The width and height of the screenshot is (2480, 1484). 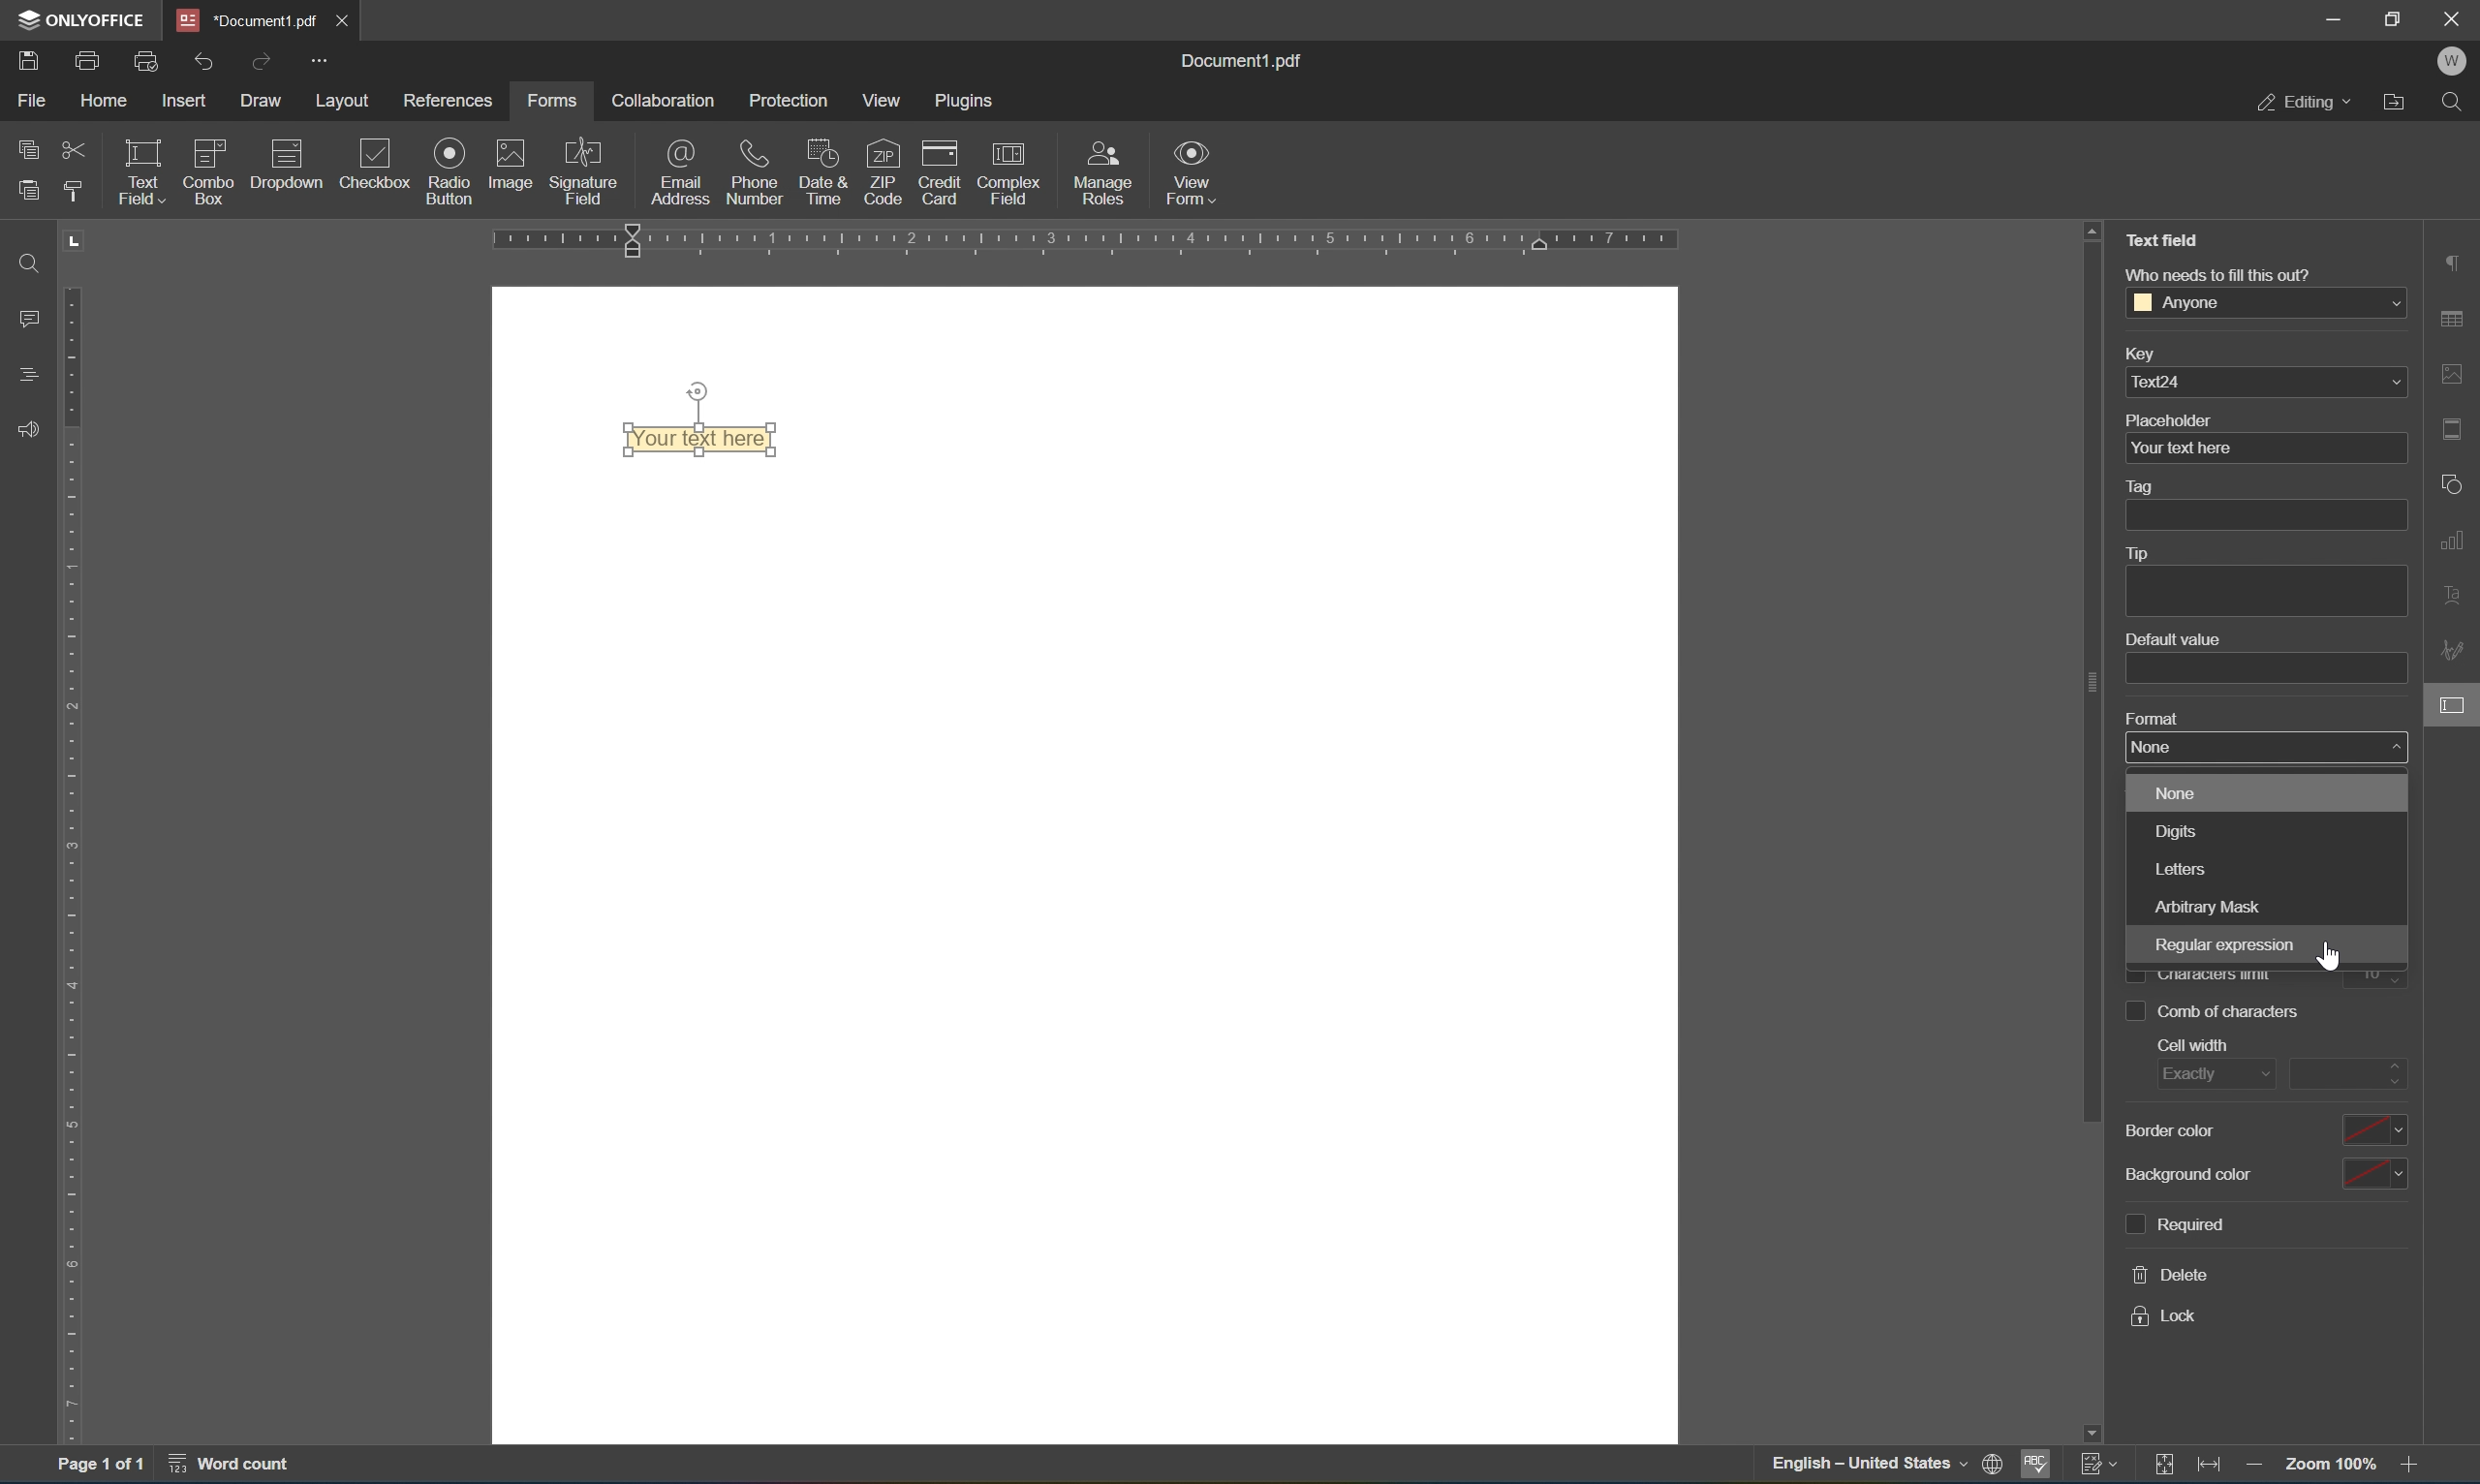 I want to click on rotate, so click(x=698, y=391).